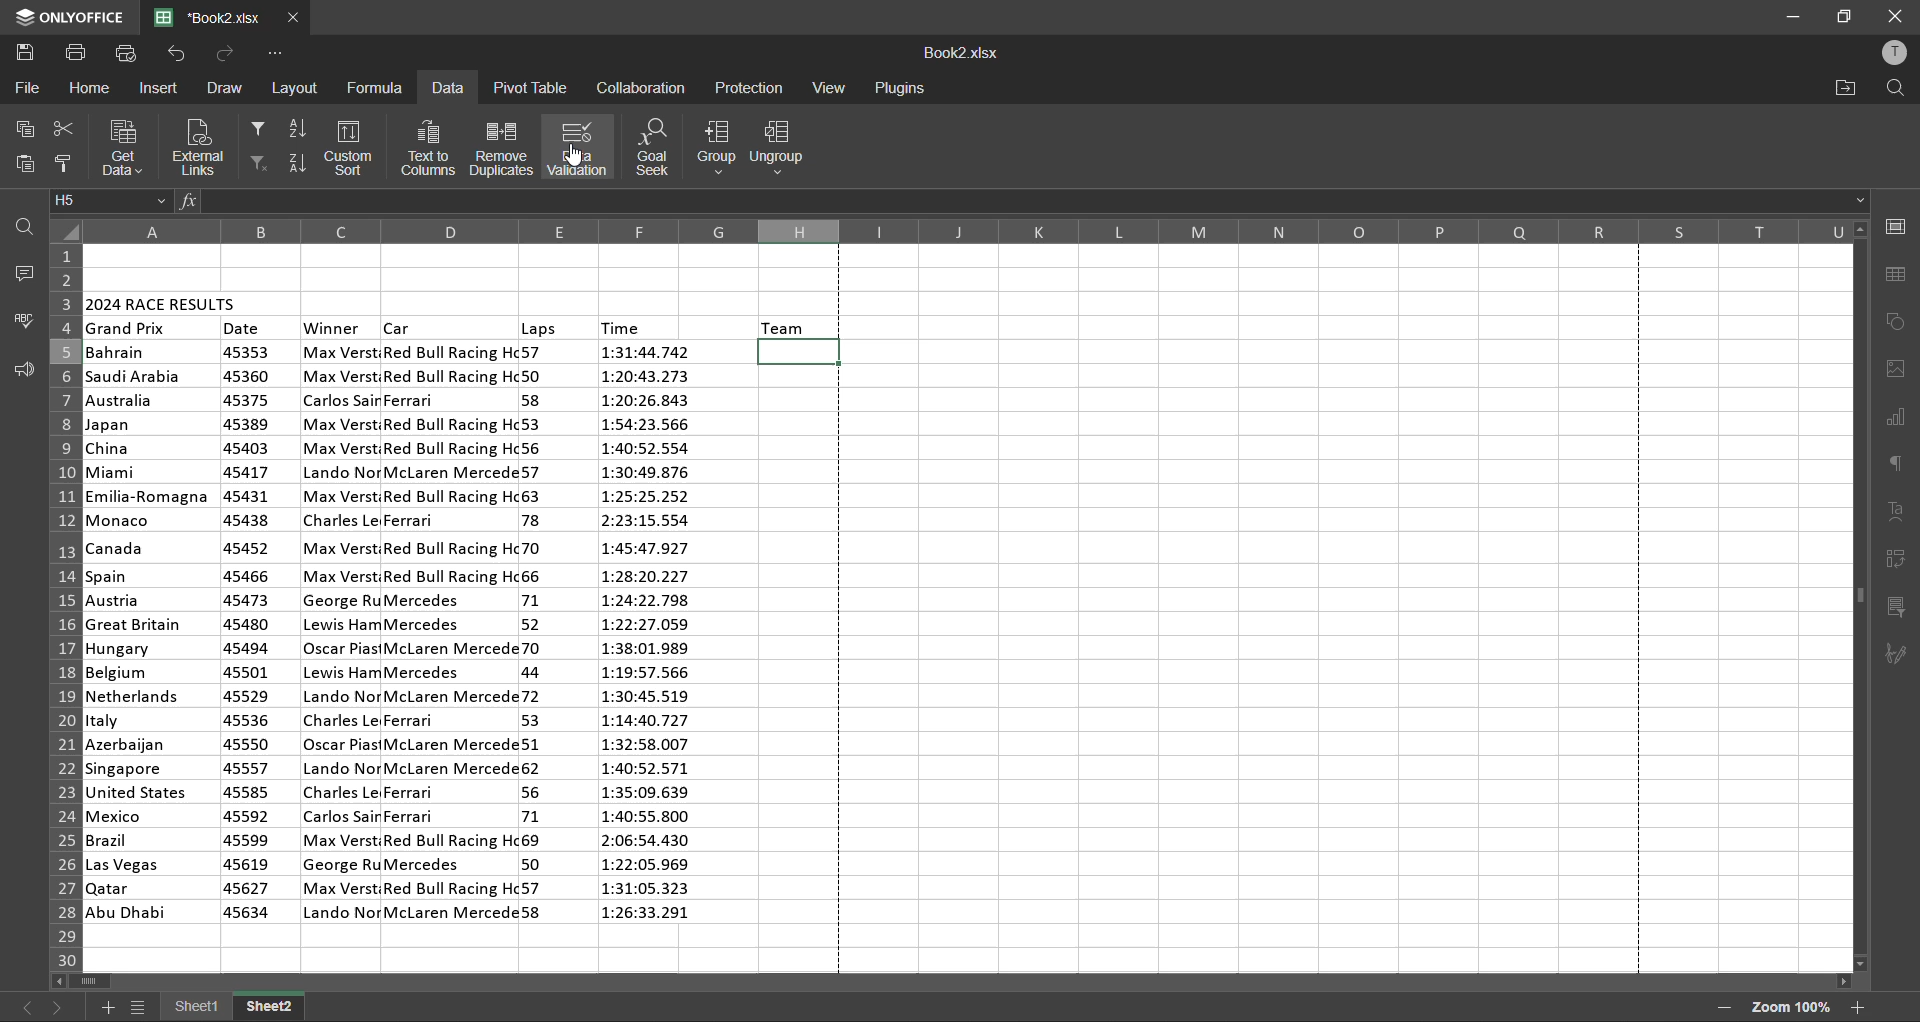 The width and height of the screenshot is (1920, 1022). I want to click on country names, so click(149, 632).